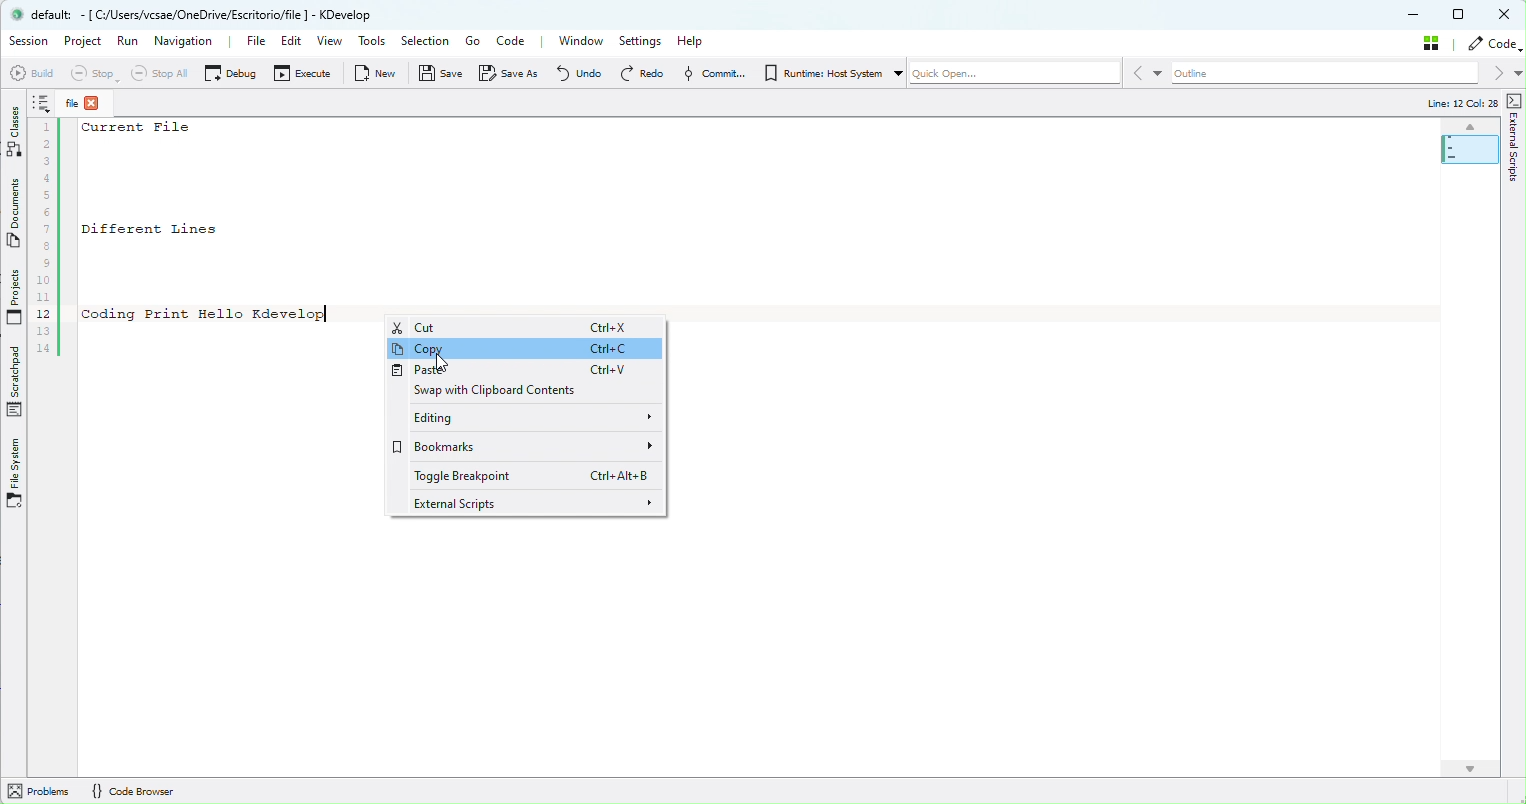 This screenshot has width=1526, height=804. I want to click on External Scripts, so click(537, 504).